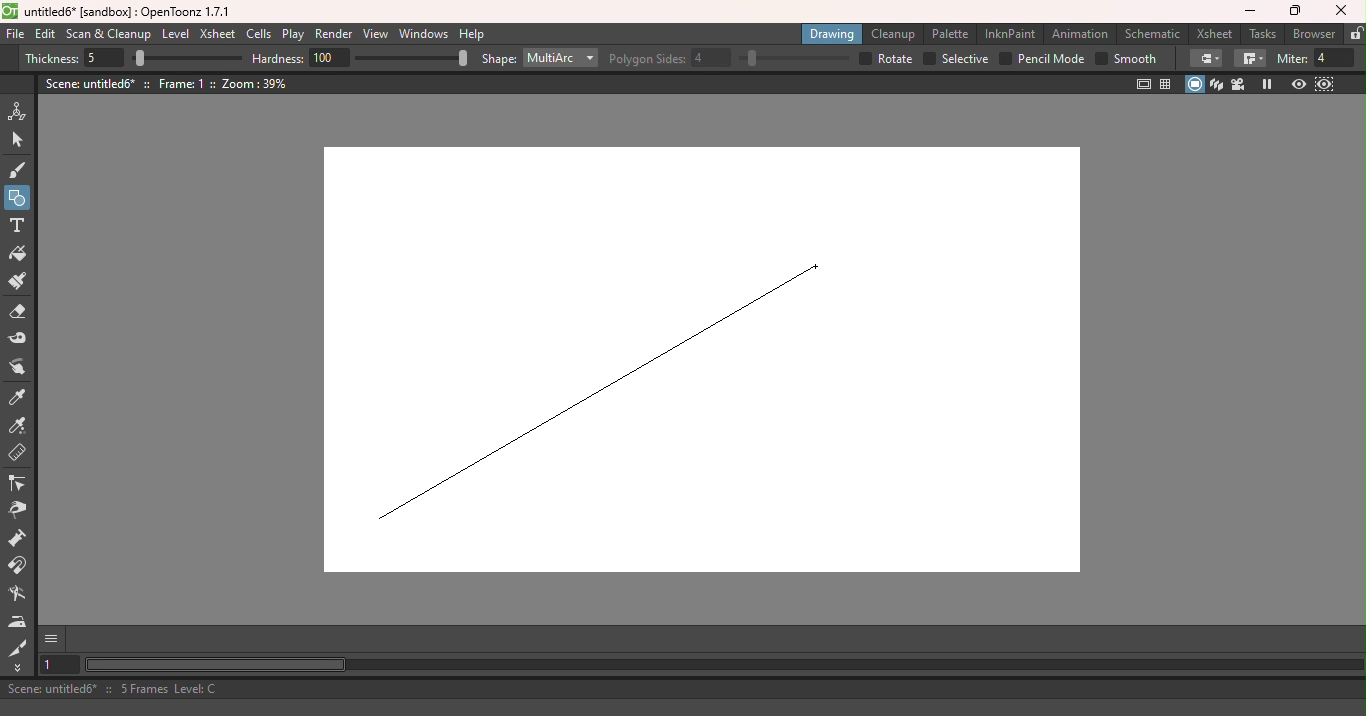 Image resolution: width=1366 pixels, height=716 pixels. What do you see at coordinates (21, 485) in the screenshot?
I see `Control point editor tool` at bounding box center [21, 485].